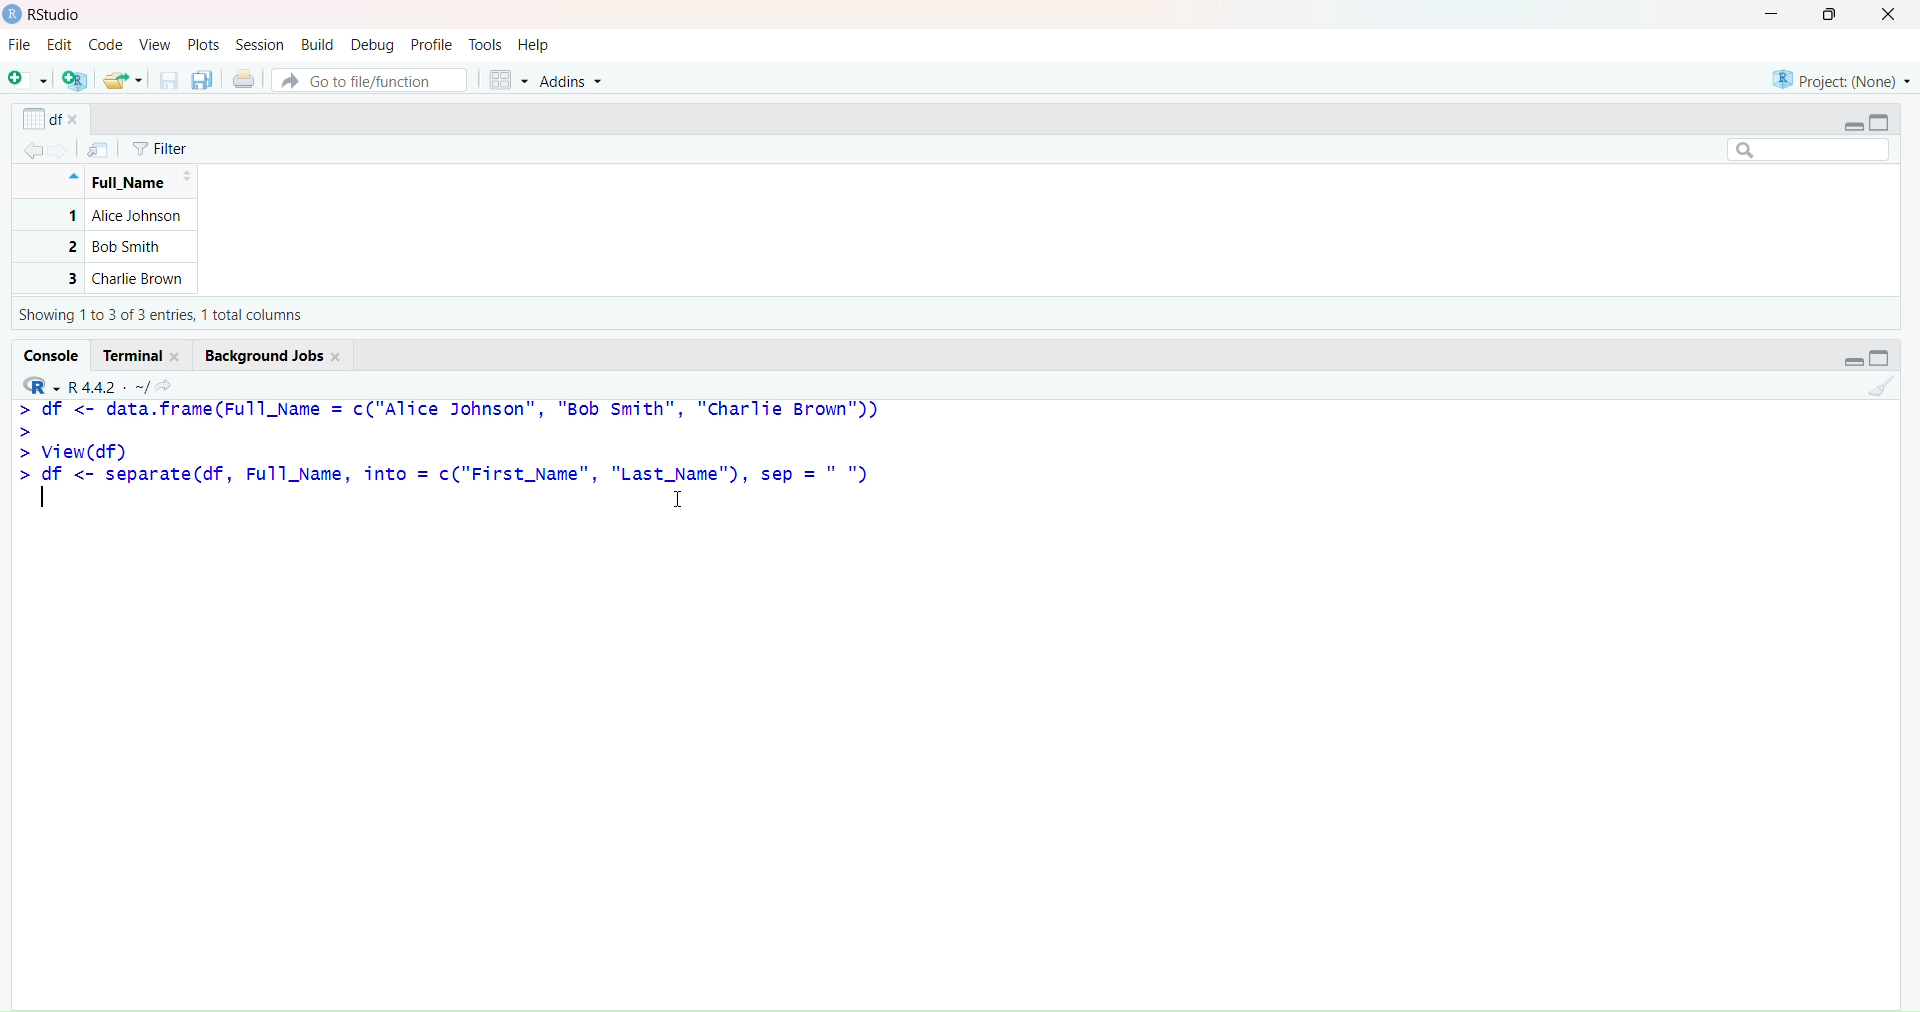 This screenshot has width=1920, height=1012. Describe the element at coordinates (72, 175) in the screenshot. I see `Hide` at that location.